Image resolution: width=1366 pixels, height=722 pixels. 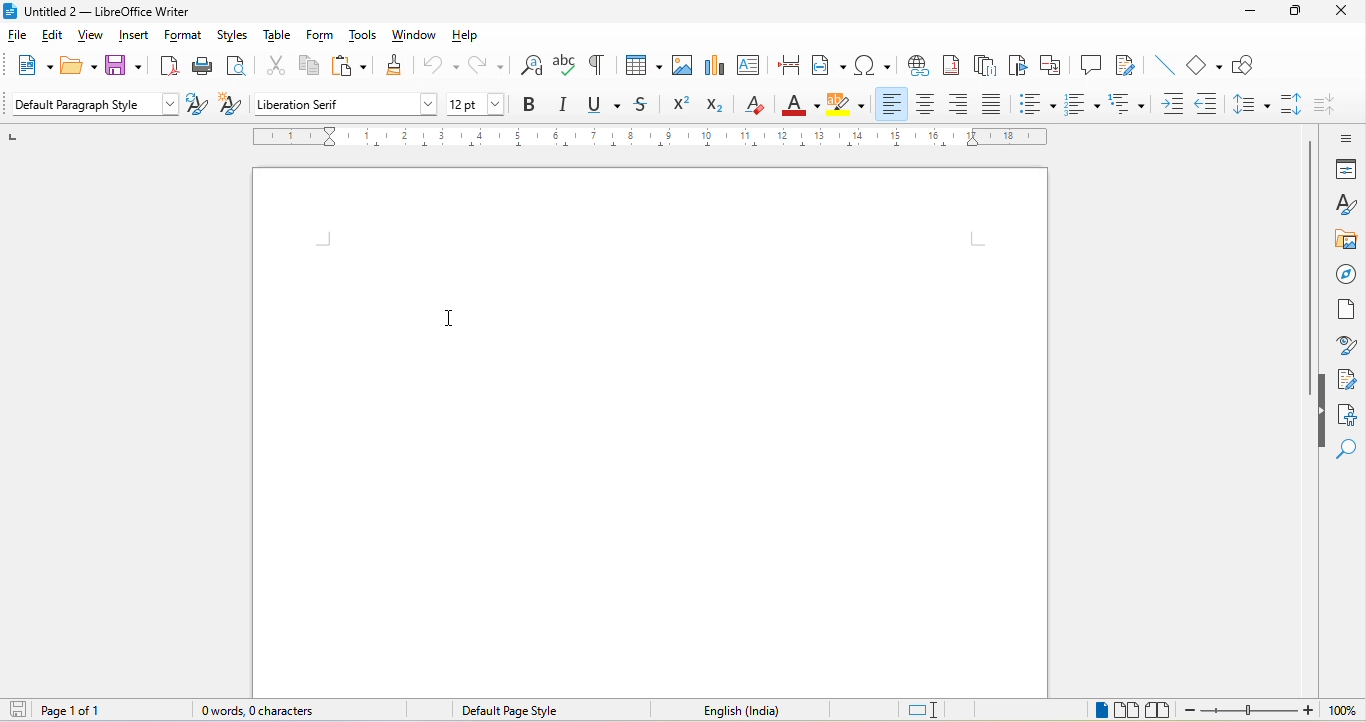 What do you see at coordinates (531, 69) in the screenshot?
I see `find and replace` at bounding box center [531, 69].